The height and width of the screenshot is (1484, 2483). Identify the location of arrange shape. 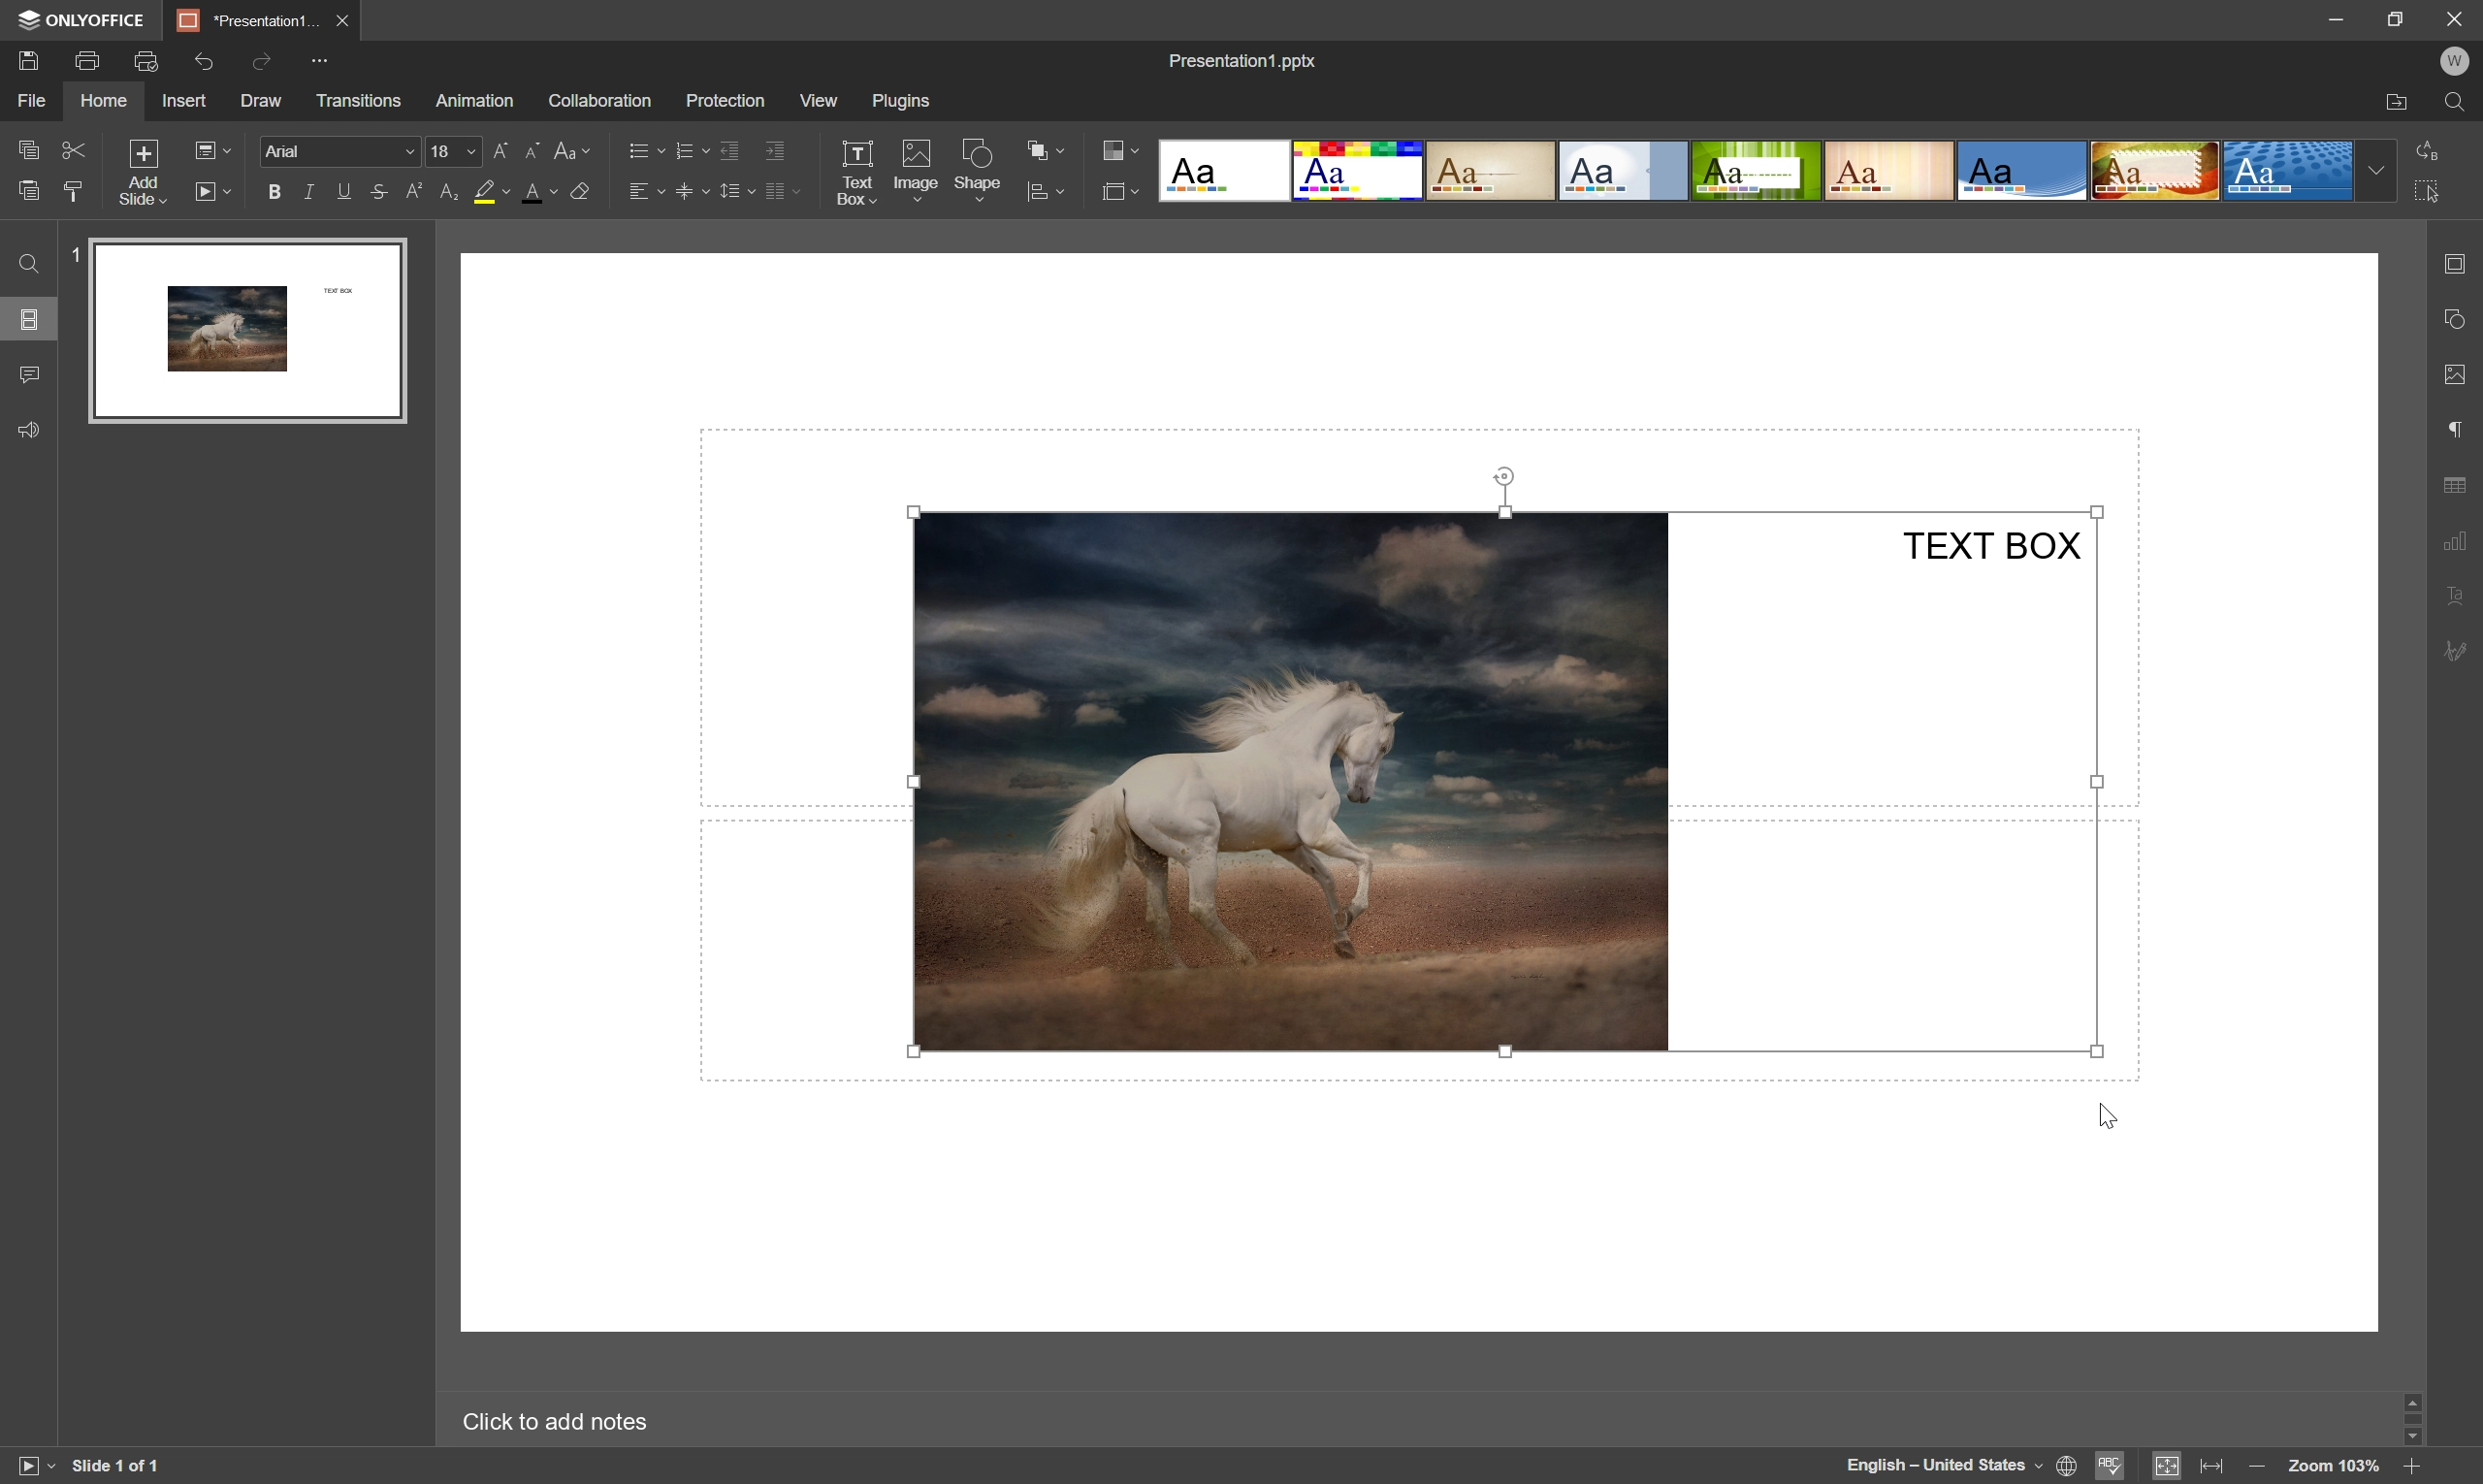
(1046, 193).